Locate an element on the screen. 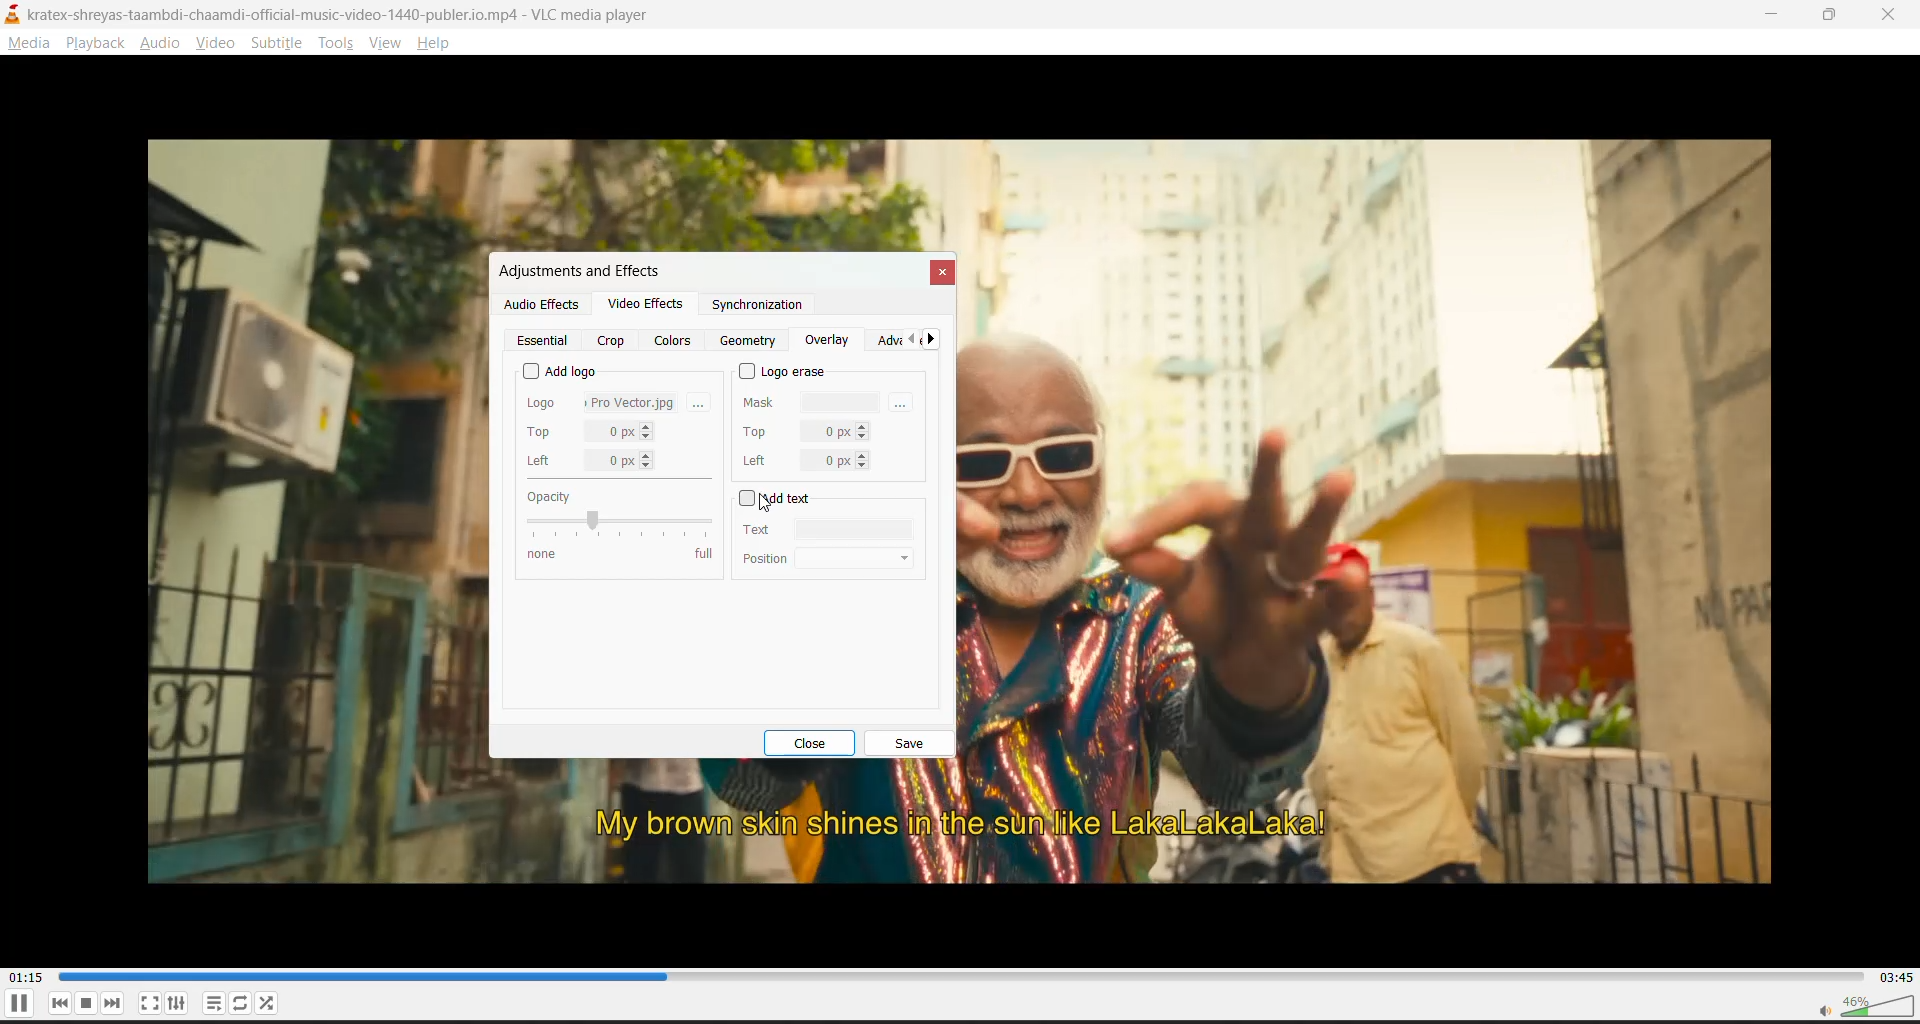 This screenshot has height=1024, width=1920. add logo is located at coordinates (560, 368).